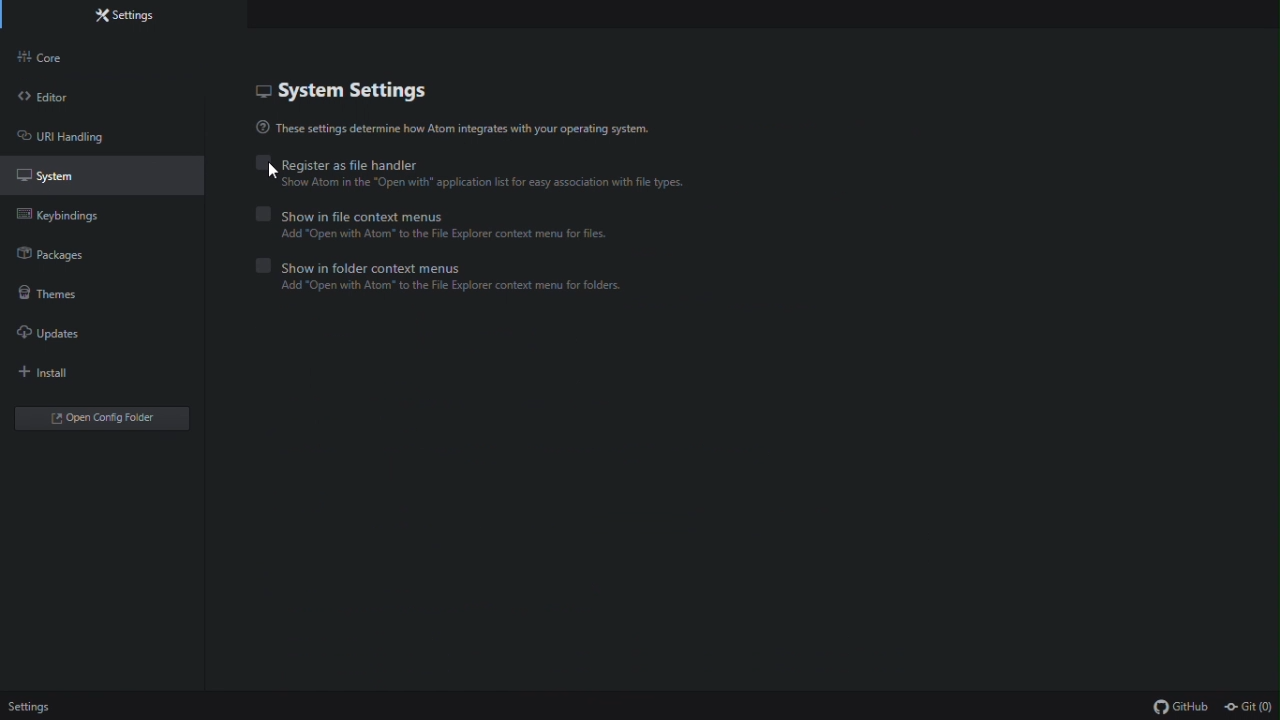 Image resolution: width=1280 pixels, height=720 pixels. Describe the element at coordinates (72, 101) in the screenshot. I see `Editor` at that location.